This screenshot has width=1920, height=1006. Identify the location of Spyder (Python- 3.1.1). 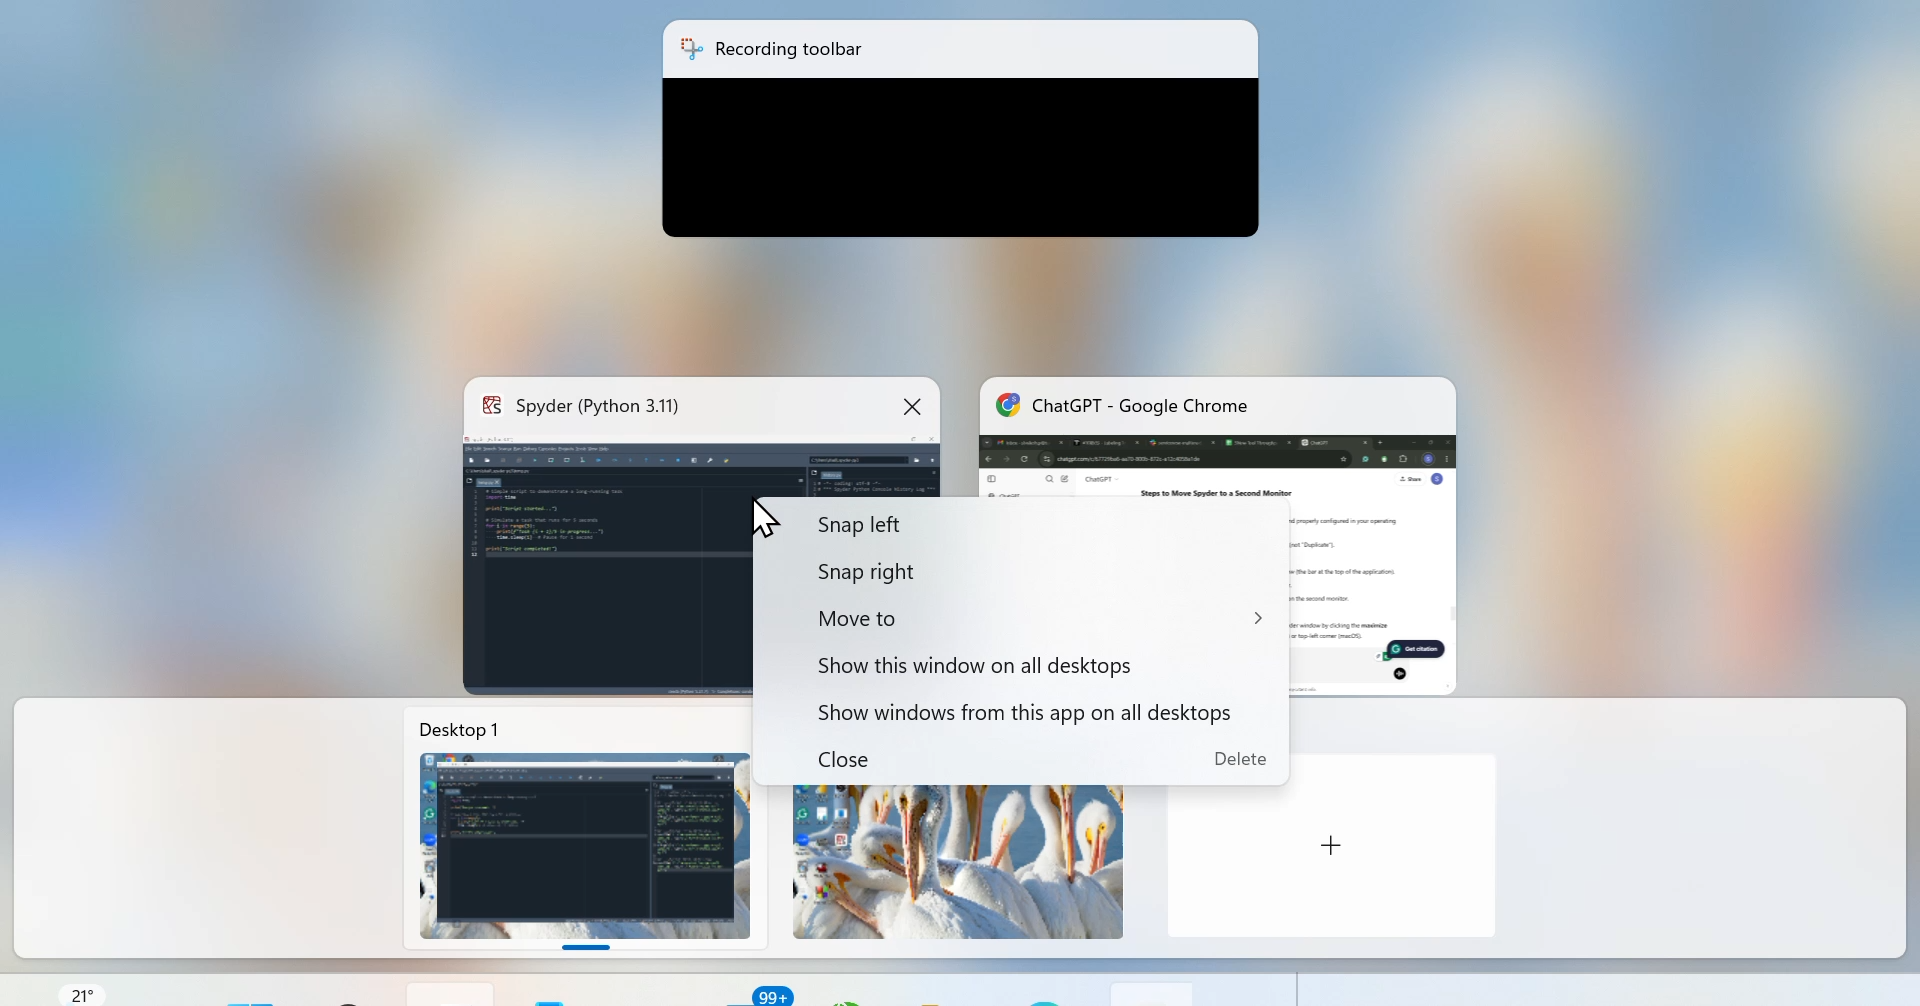
(701, 410).